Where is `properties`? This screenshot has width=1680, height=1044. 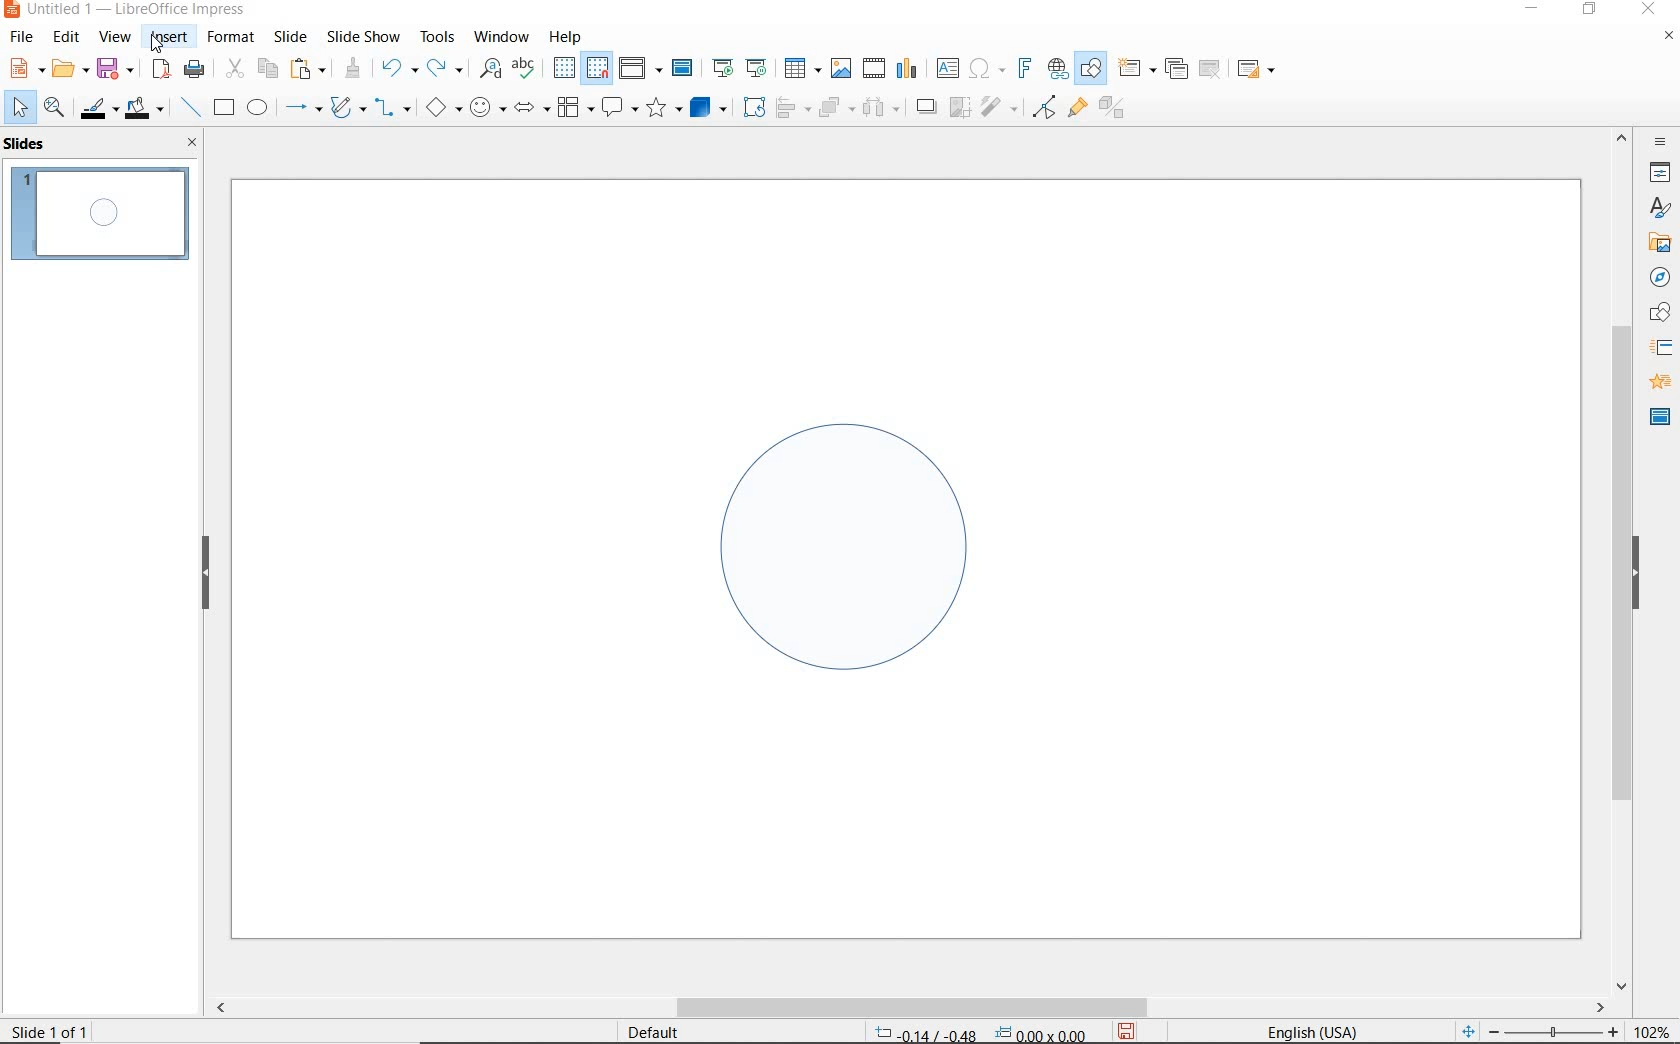
properties is located at coordinates (1658, 172).